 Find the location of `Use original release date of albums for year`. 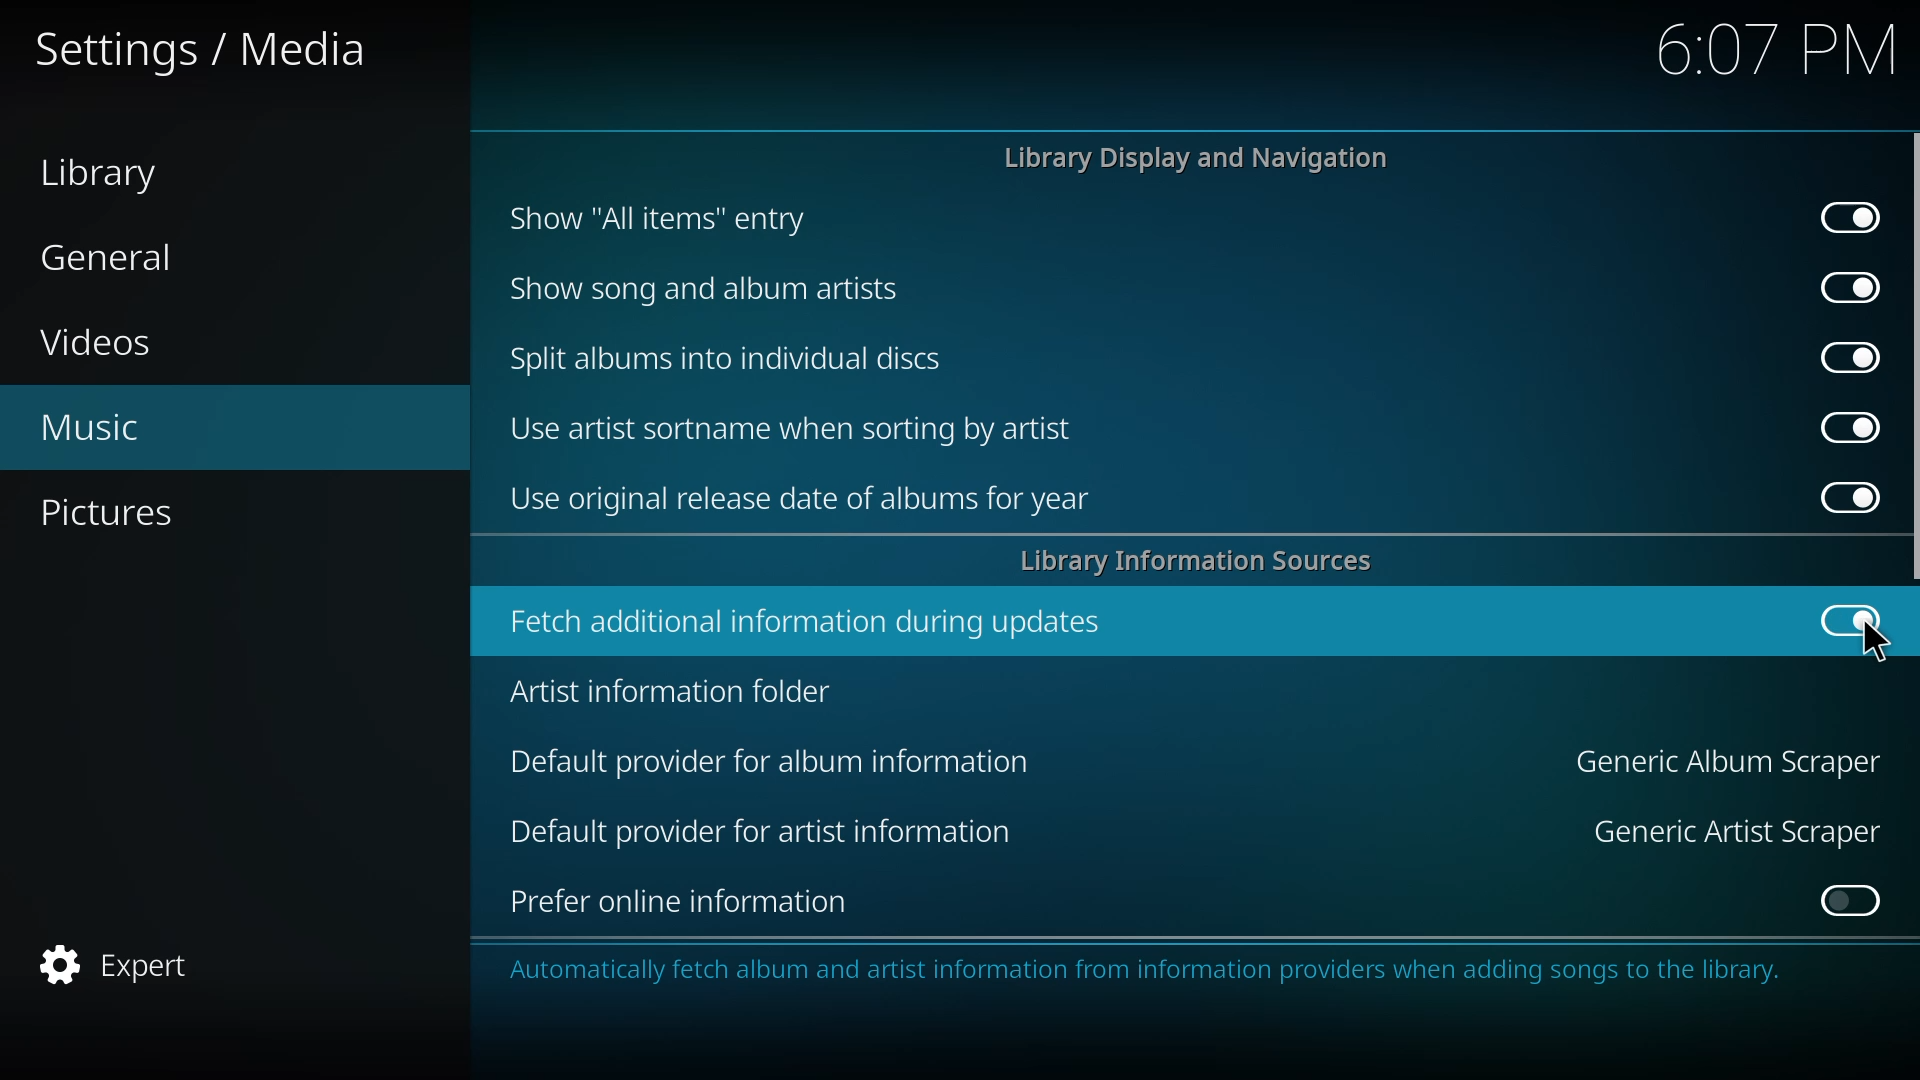

Use original release date of albums for year is located at coordinates (807, 500).